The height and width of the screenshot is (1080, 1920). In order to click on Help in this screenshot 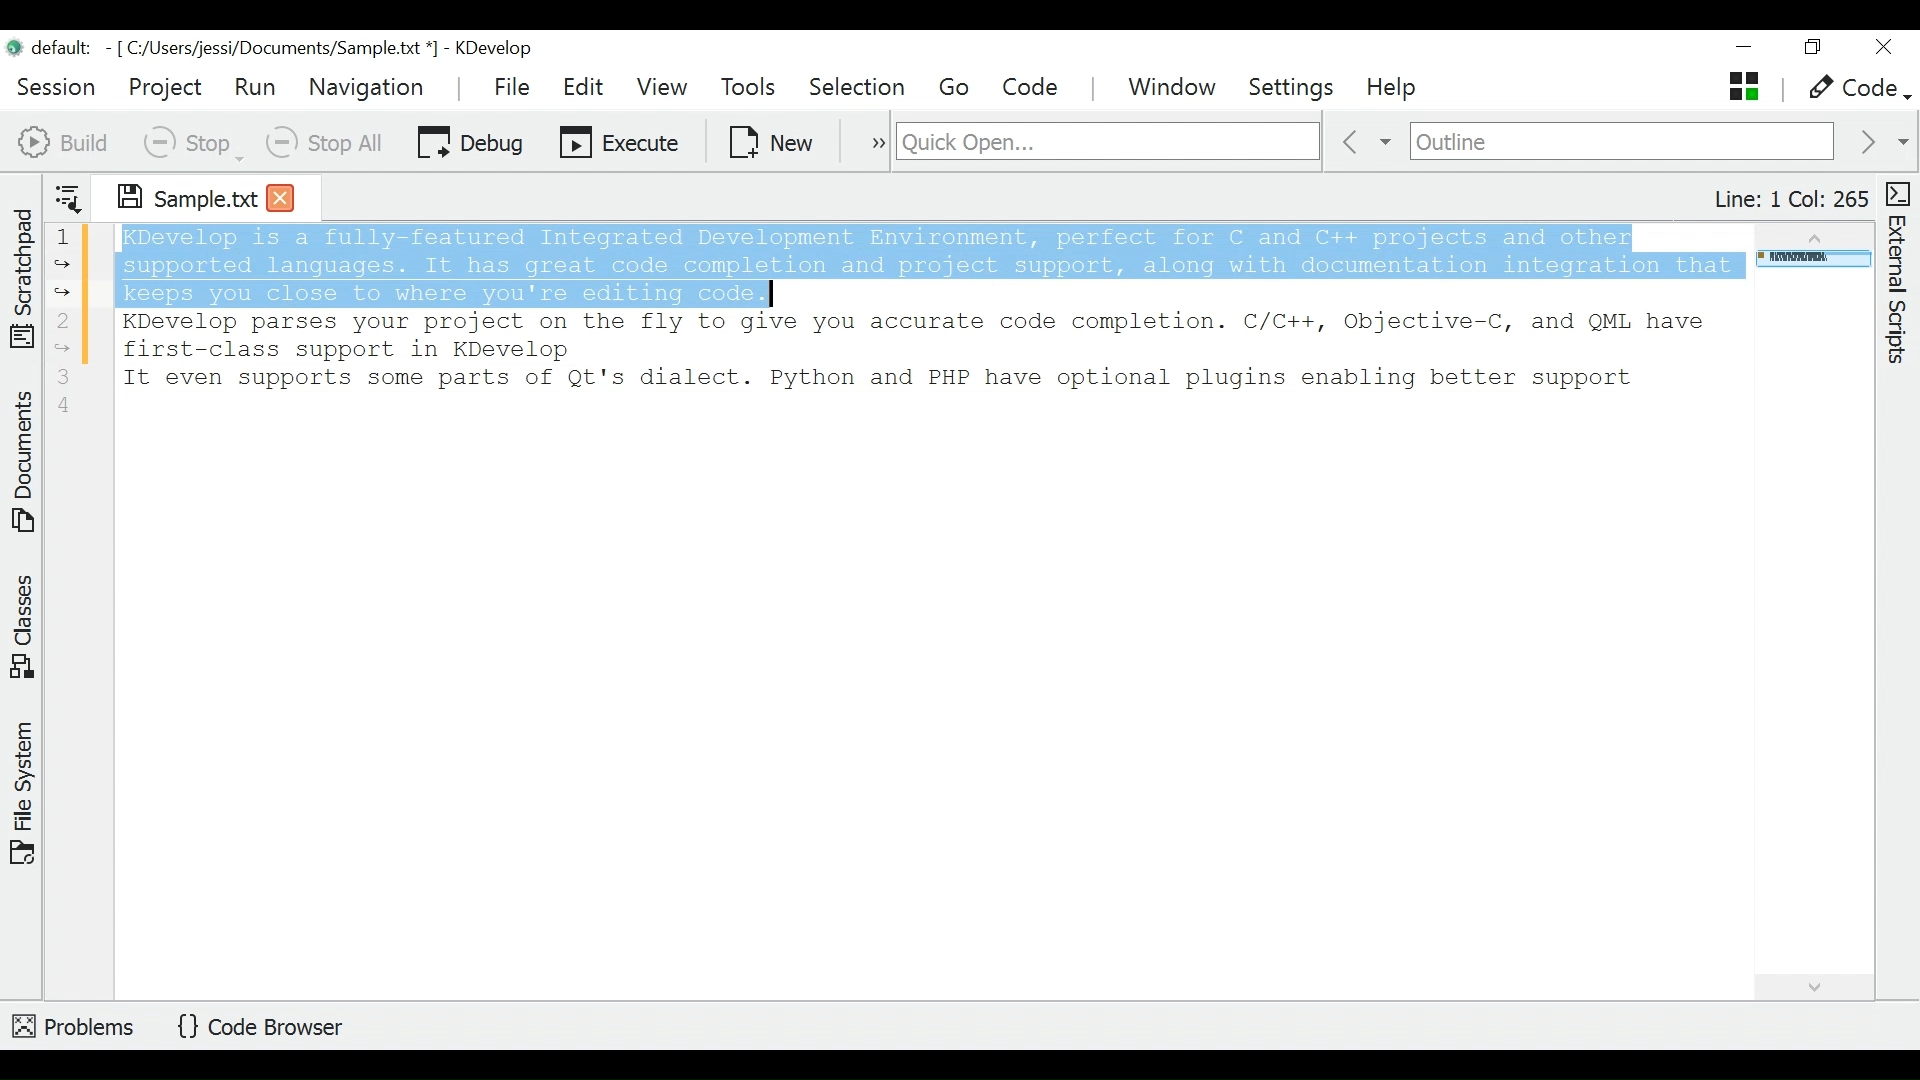, I will do `click(1394, 89)`.